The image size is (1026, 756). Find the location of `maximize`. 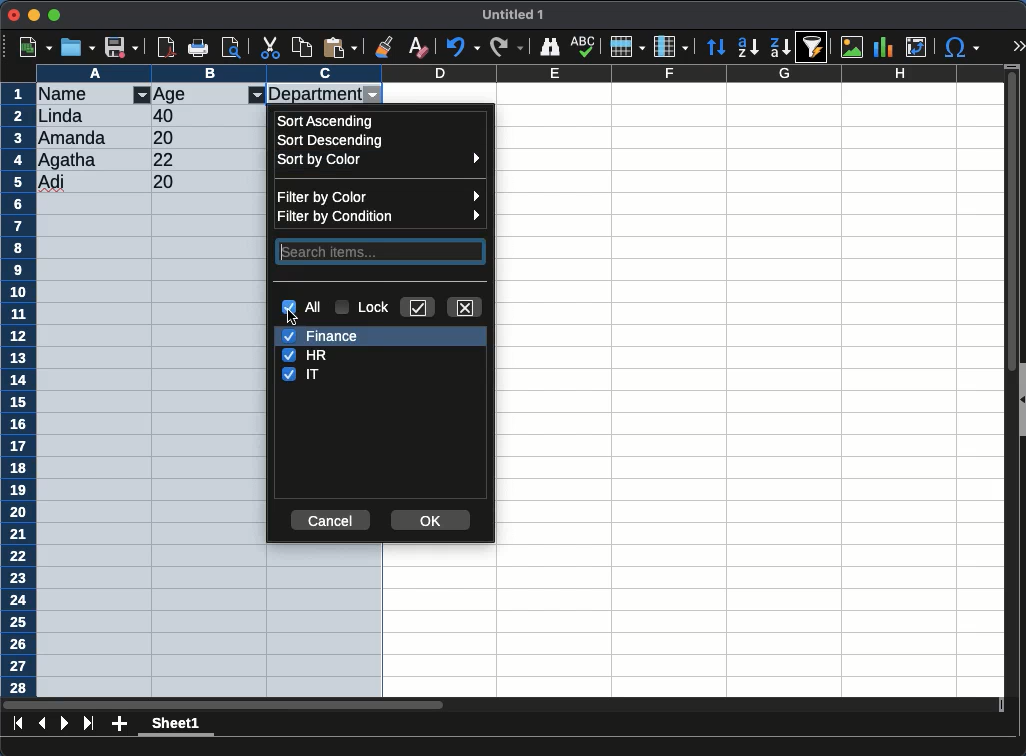

maximize is located at coordinates (56, 14).